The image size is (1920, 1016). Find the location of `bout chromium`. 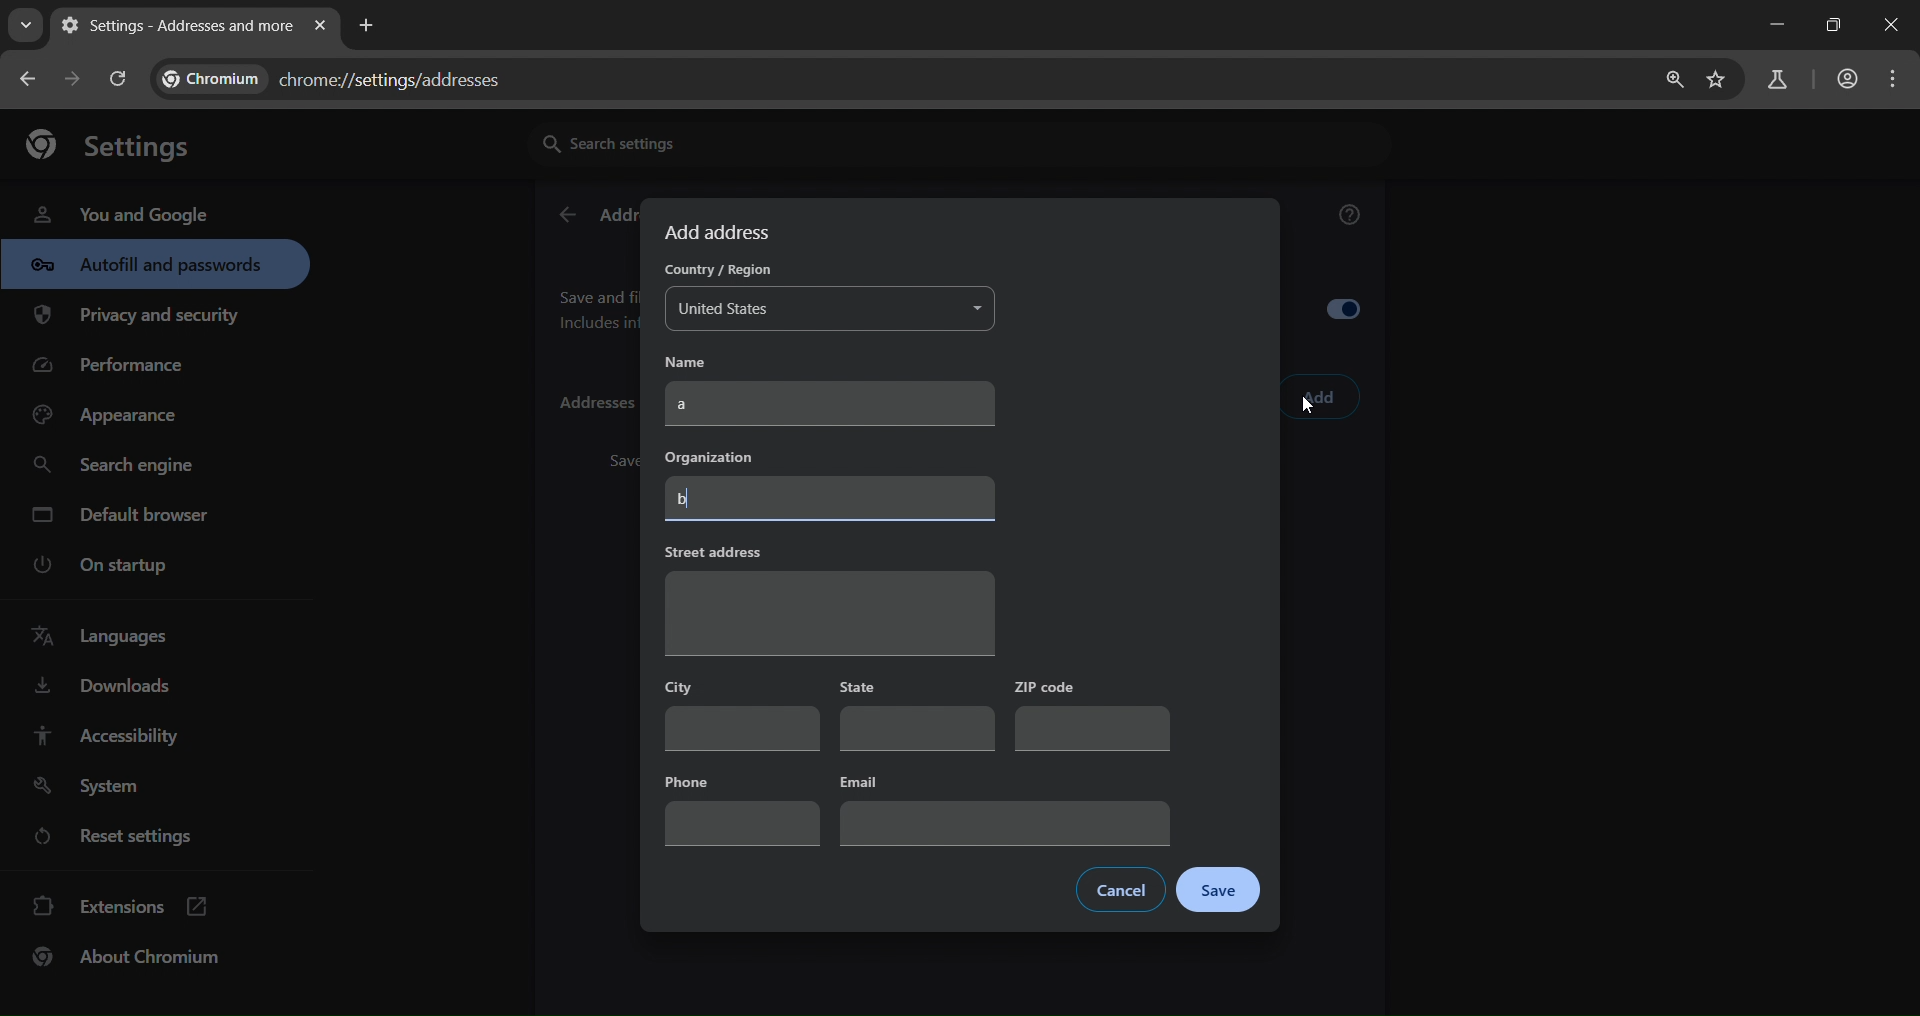

bout chromium is located at coordinates (130, 956).